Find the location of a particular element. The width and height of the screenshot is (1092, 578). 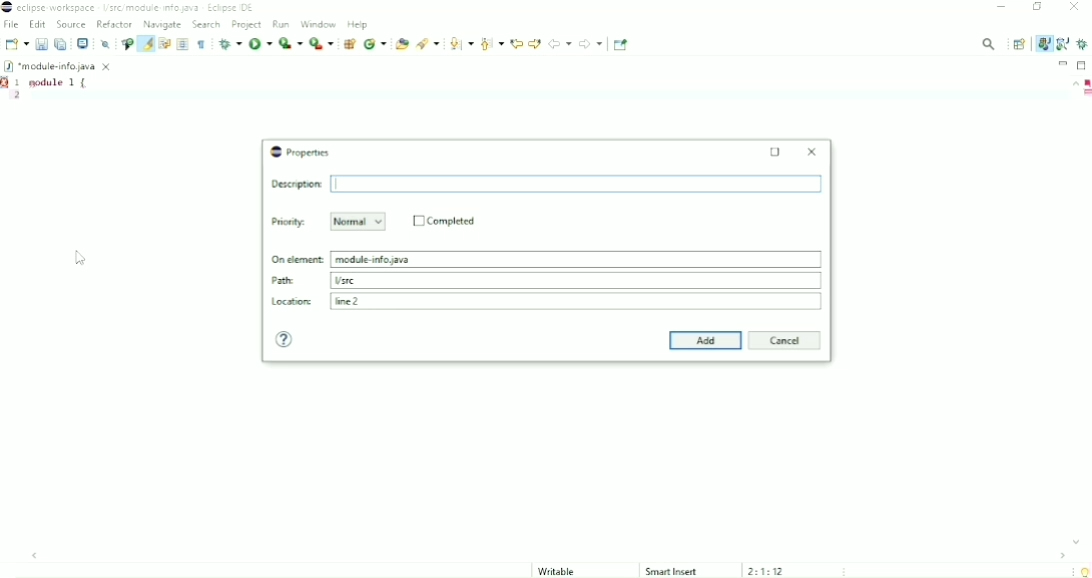

Java Browsing is located at coordinates (1063, 44).